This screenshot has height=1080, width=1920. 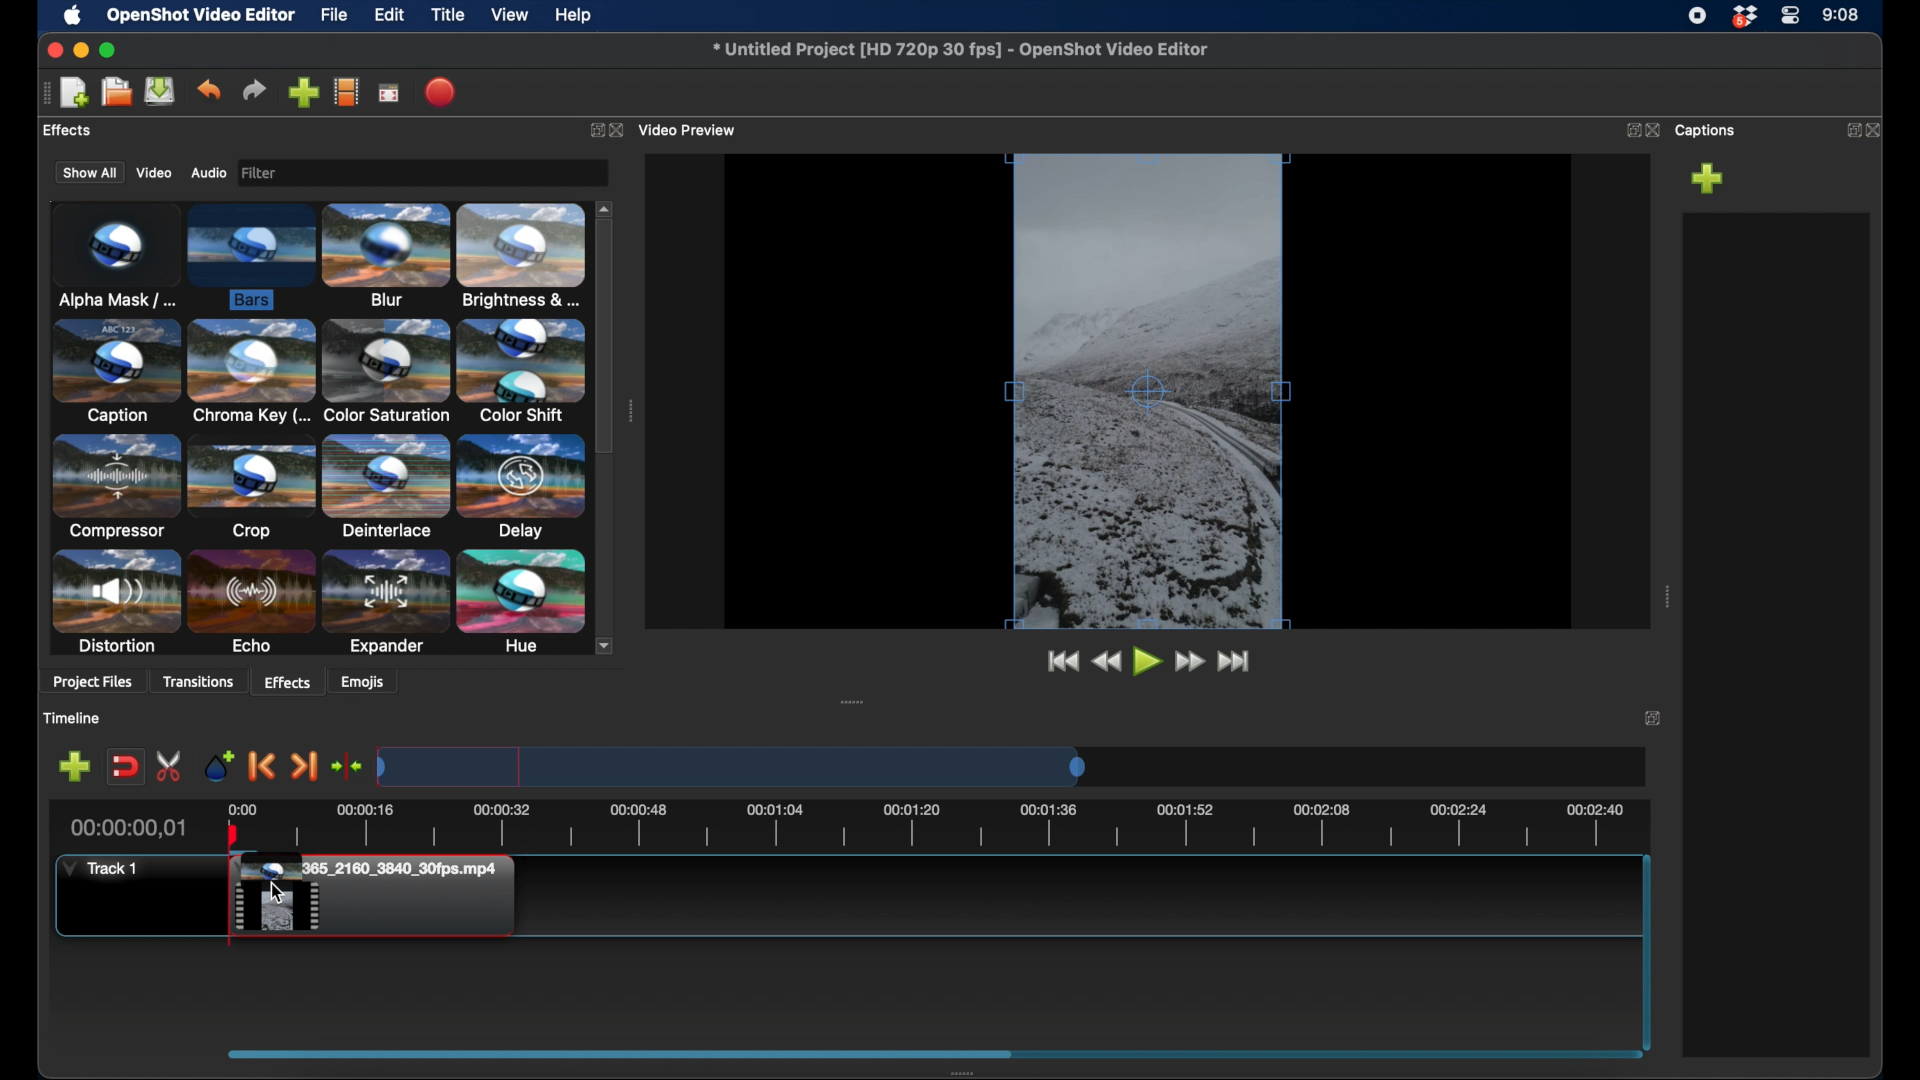 What do you see at coordinates (692, 128) in the screenshot?
I see `video preview` at bounding box center [692, 128].